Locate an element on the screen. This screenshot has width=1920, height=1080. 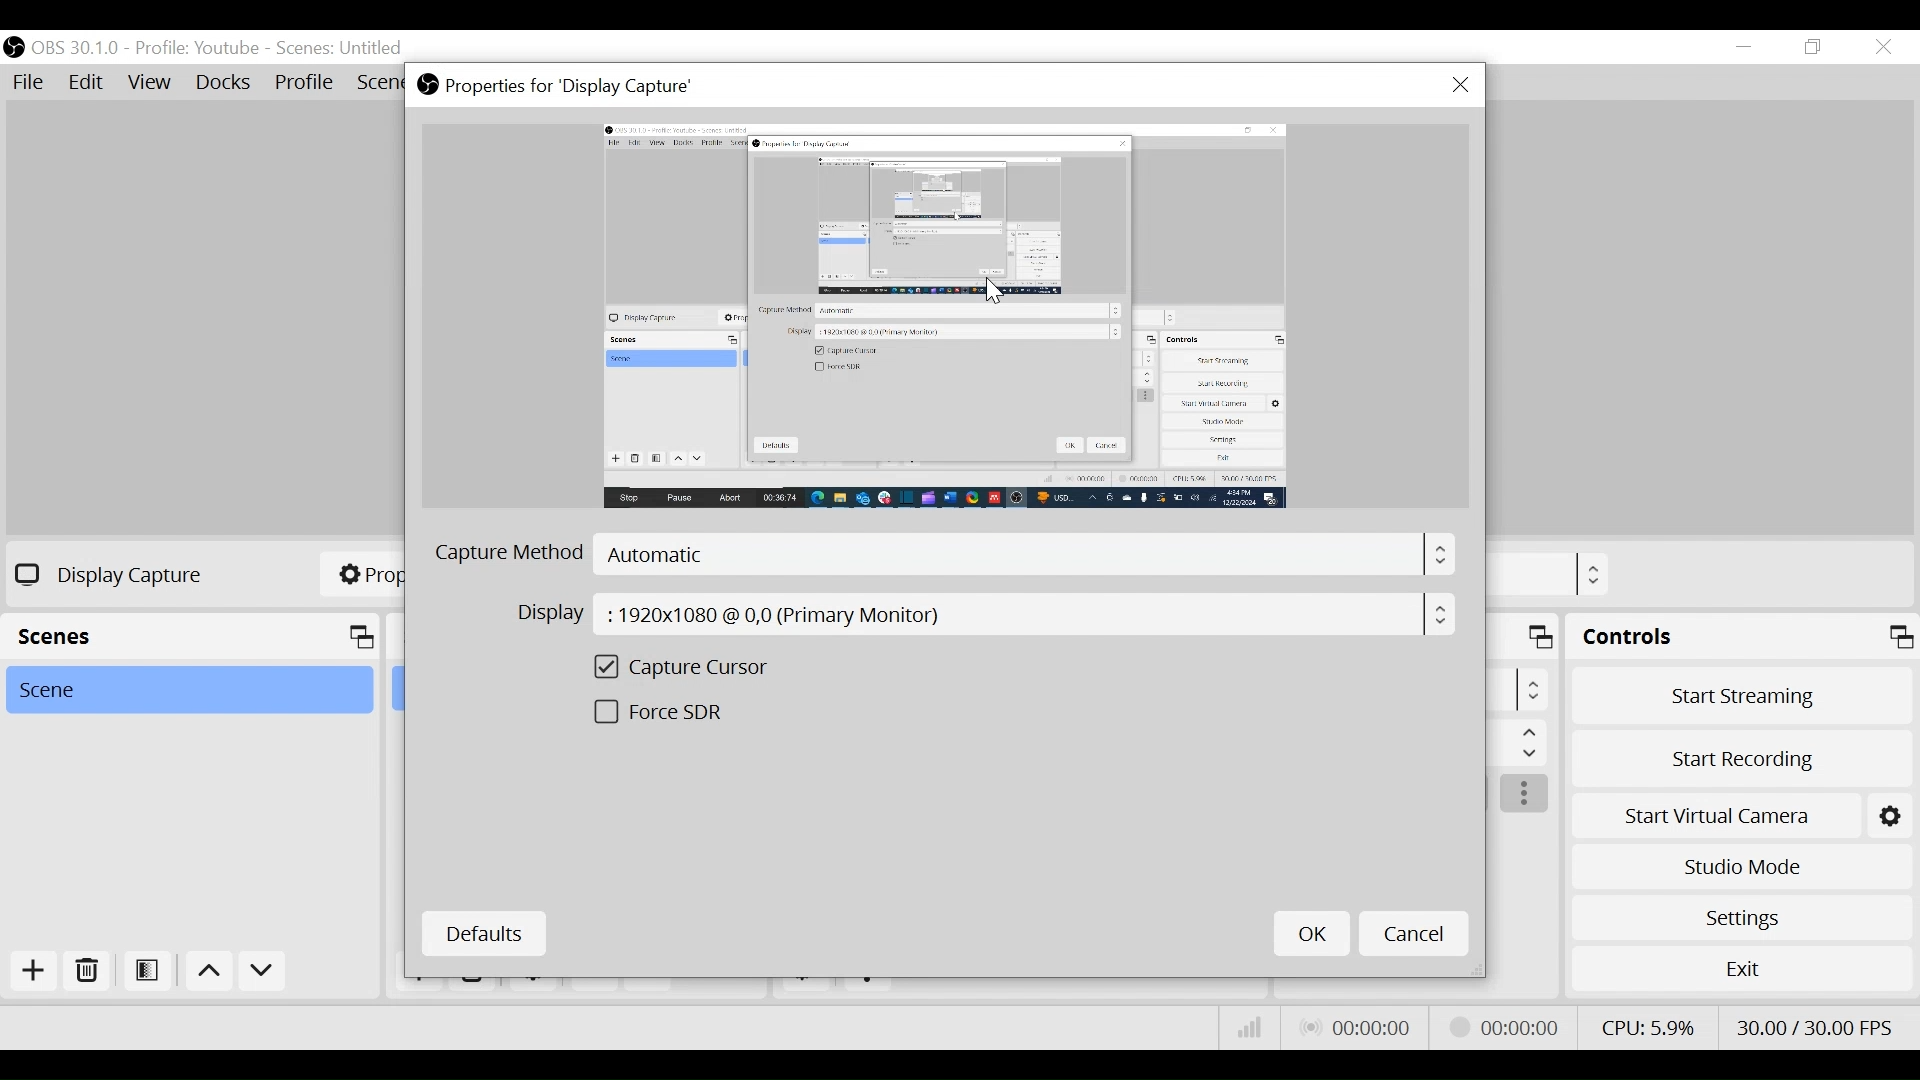
Start Streaming is located at coordinates (1742, 696).